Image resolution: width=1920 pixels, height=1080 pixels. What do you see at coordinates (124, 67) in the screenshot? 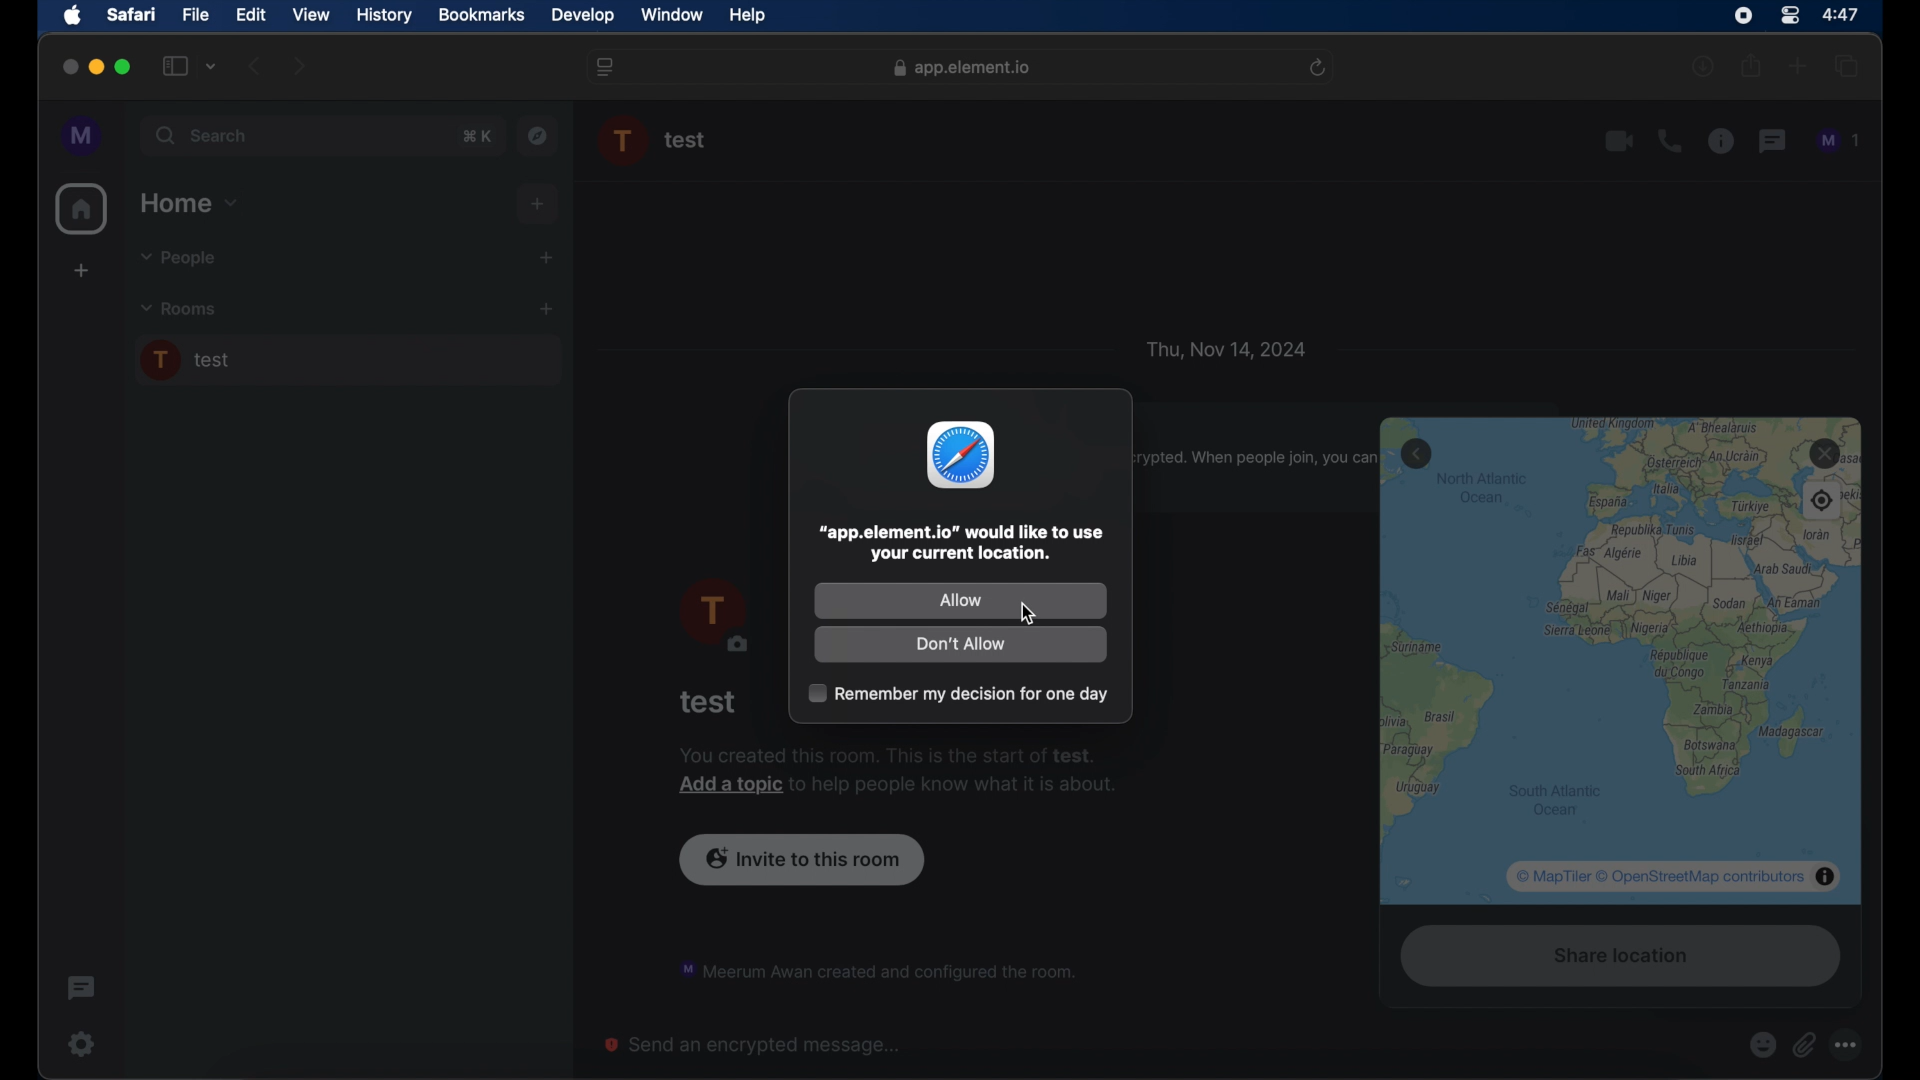
I see `maximize` at bounding box center [124, 67].